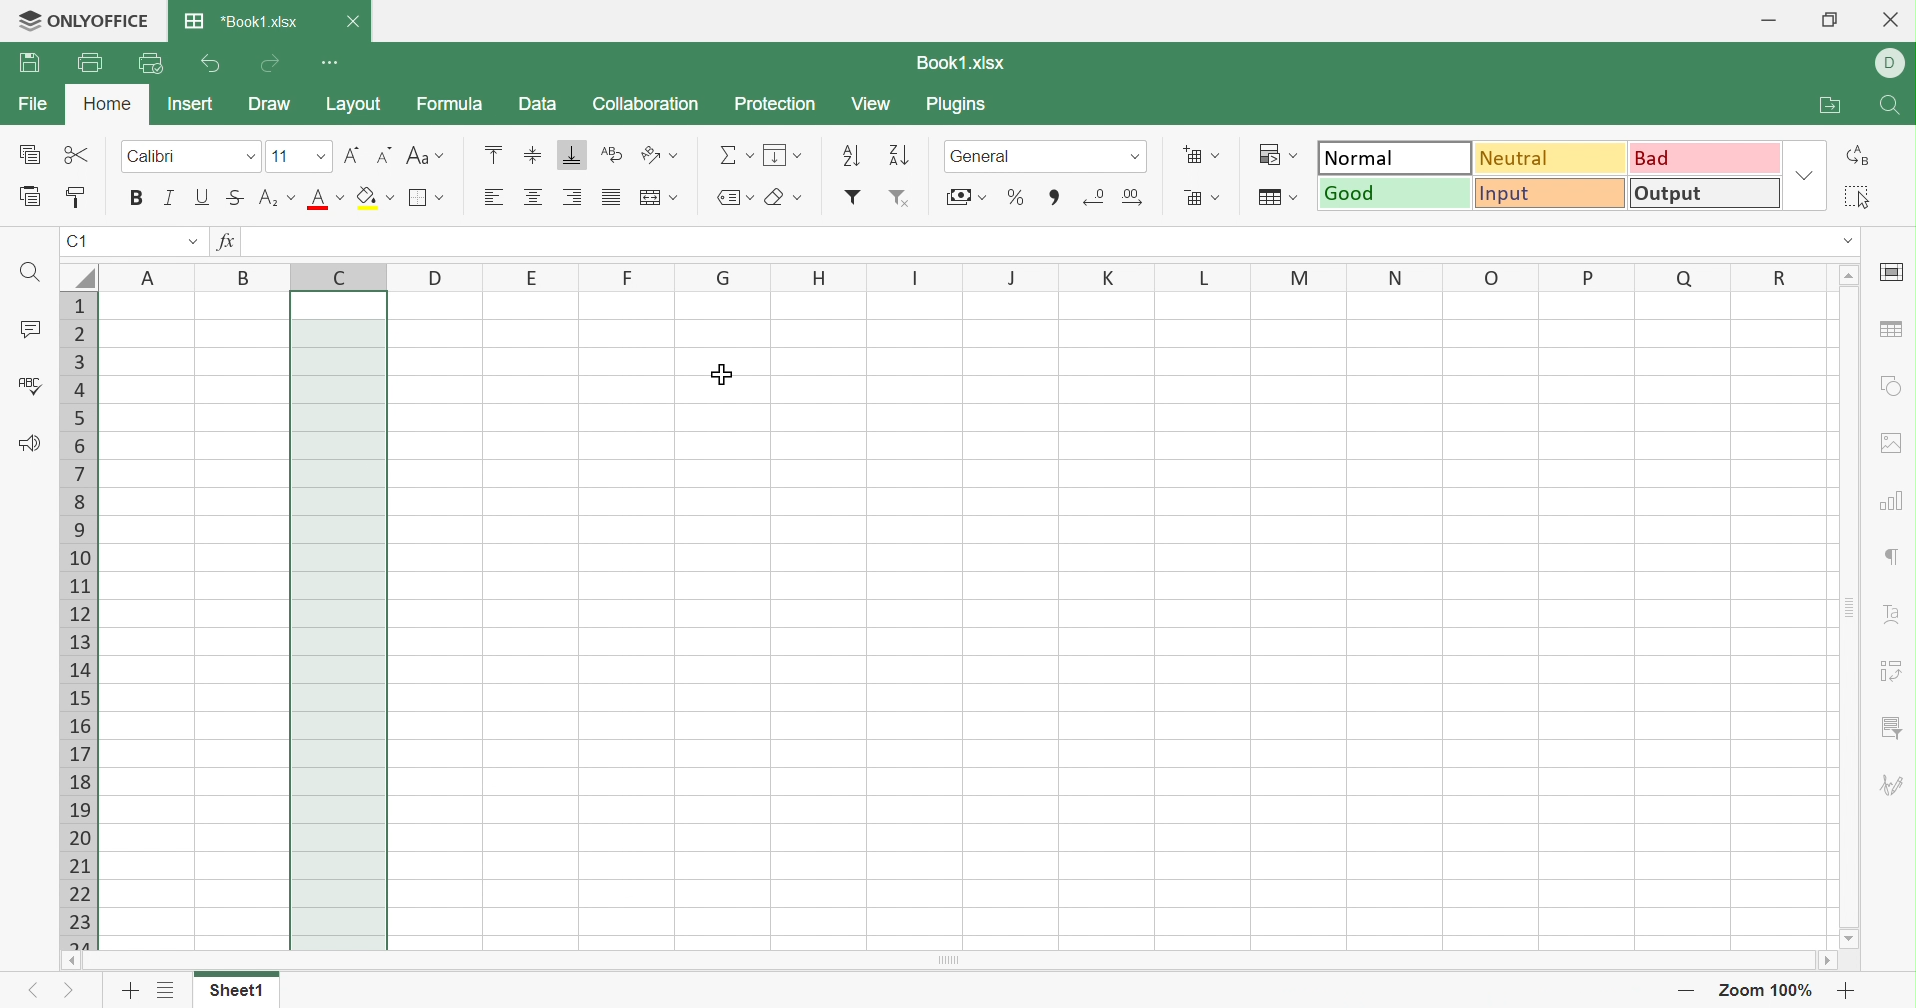 The image size is (1916, 1008). I want to click on Drop Down, so click(254, 157).